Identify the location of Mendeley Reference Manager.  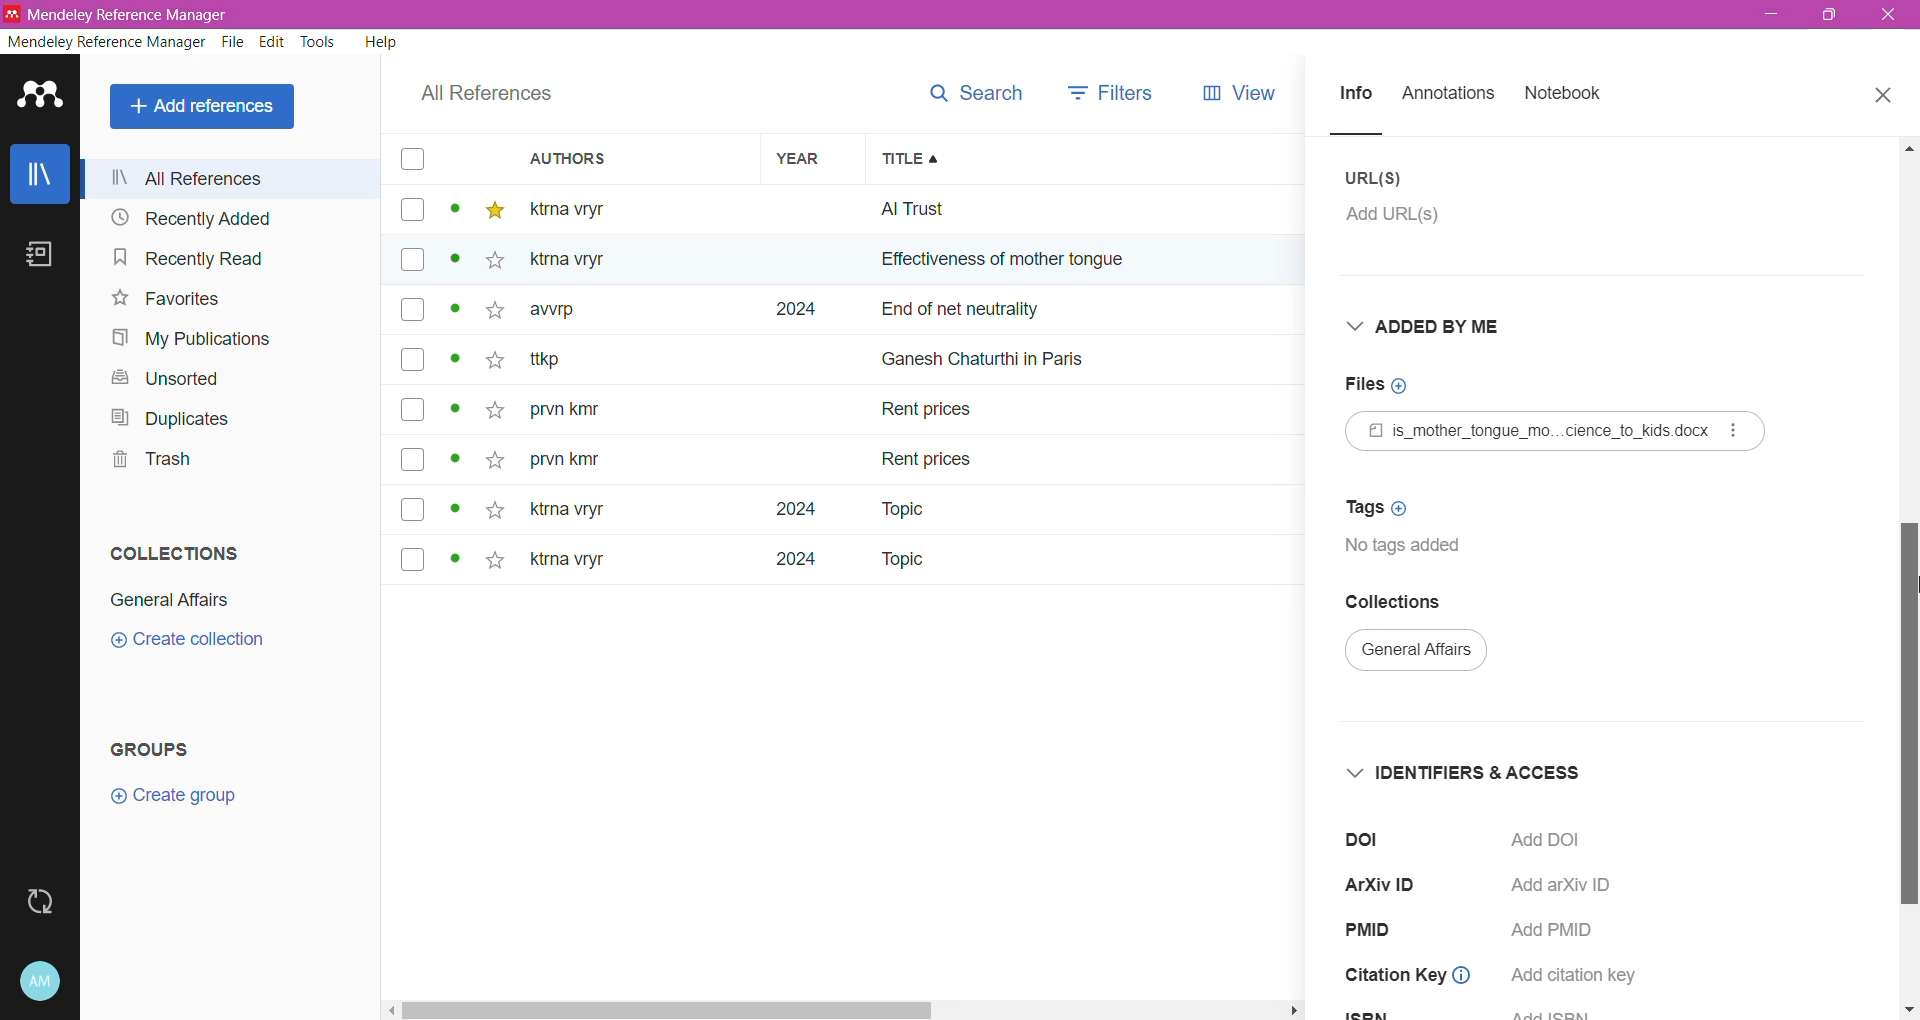
(106, 42).